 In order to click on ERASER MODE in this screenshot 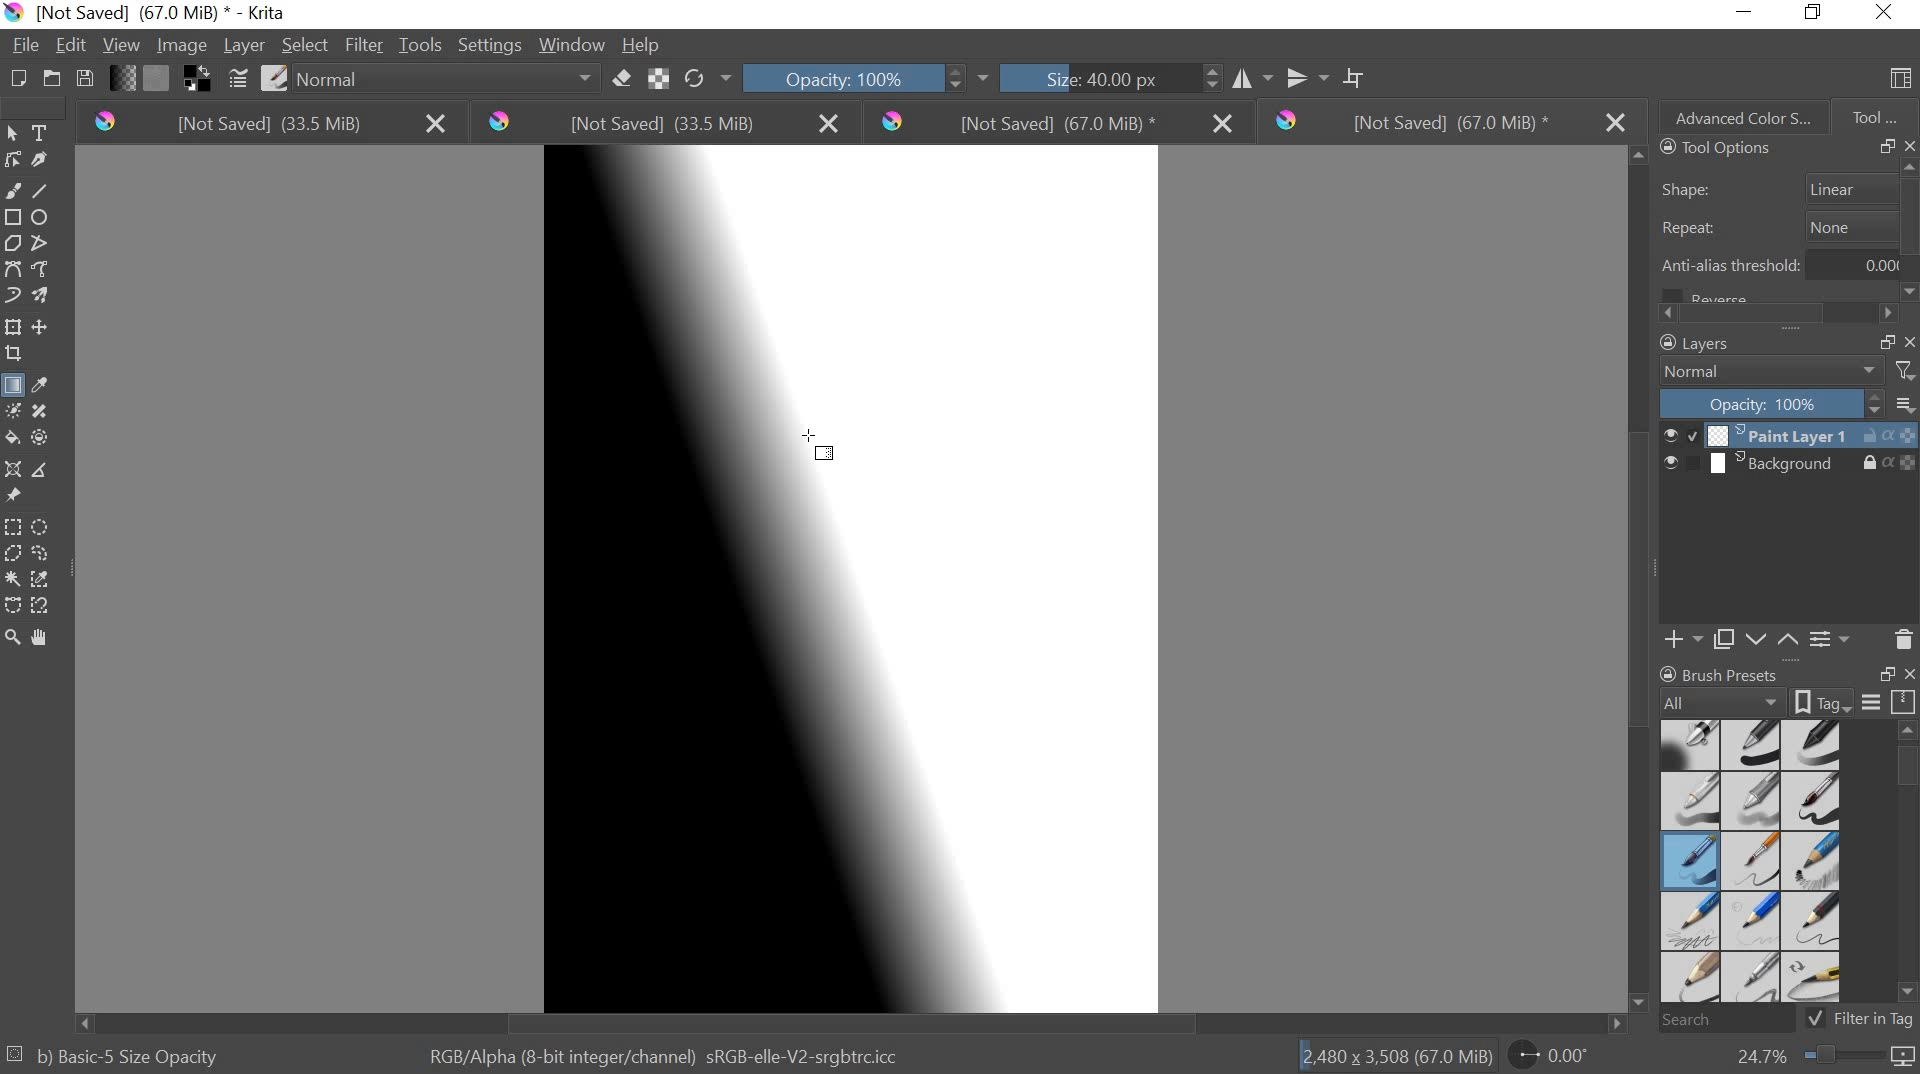, I will do `click(620, 81)`.